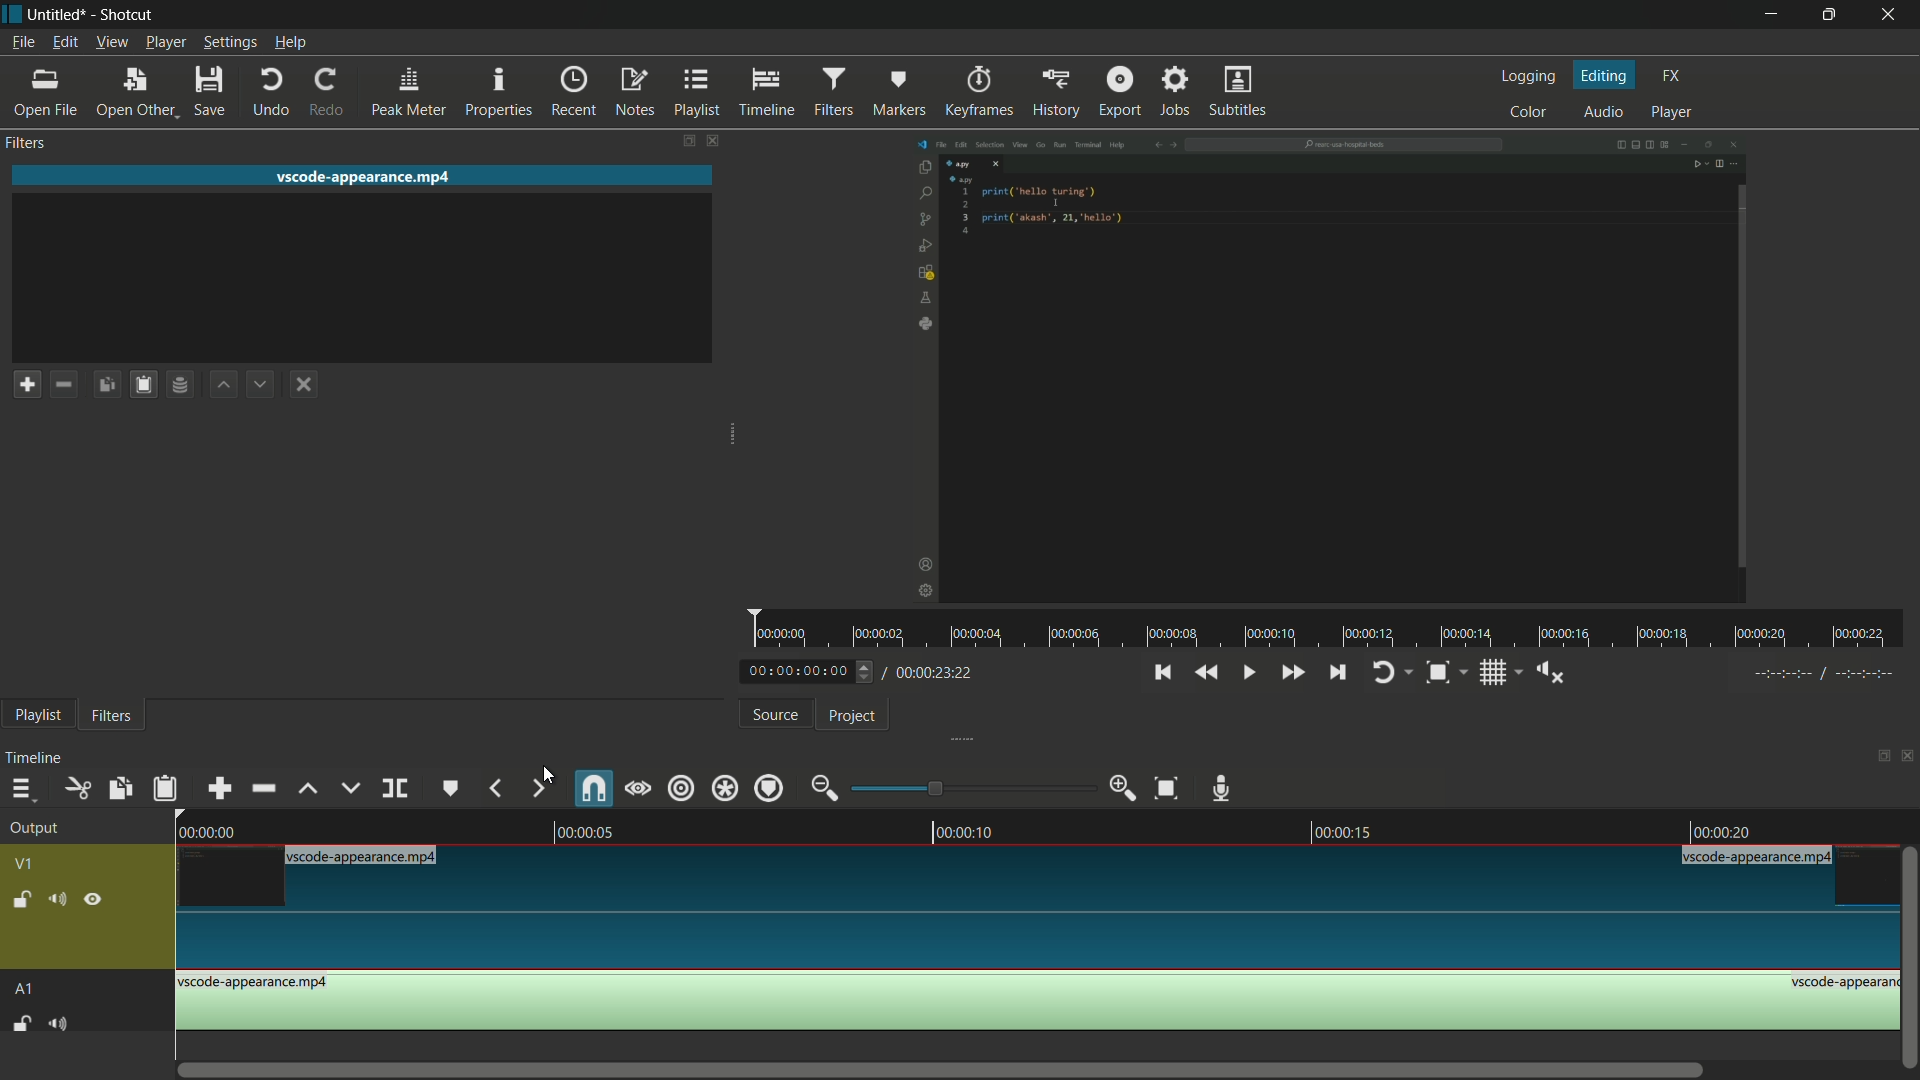  Describe the element at coordinates (1877, 754) in the screenshot. I see `change layout` at that location.